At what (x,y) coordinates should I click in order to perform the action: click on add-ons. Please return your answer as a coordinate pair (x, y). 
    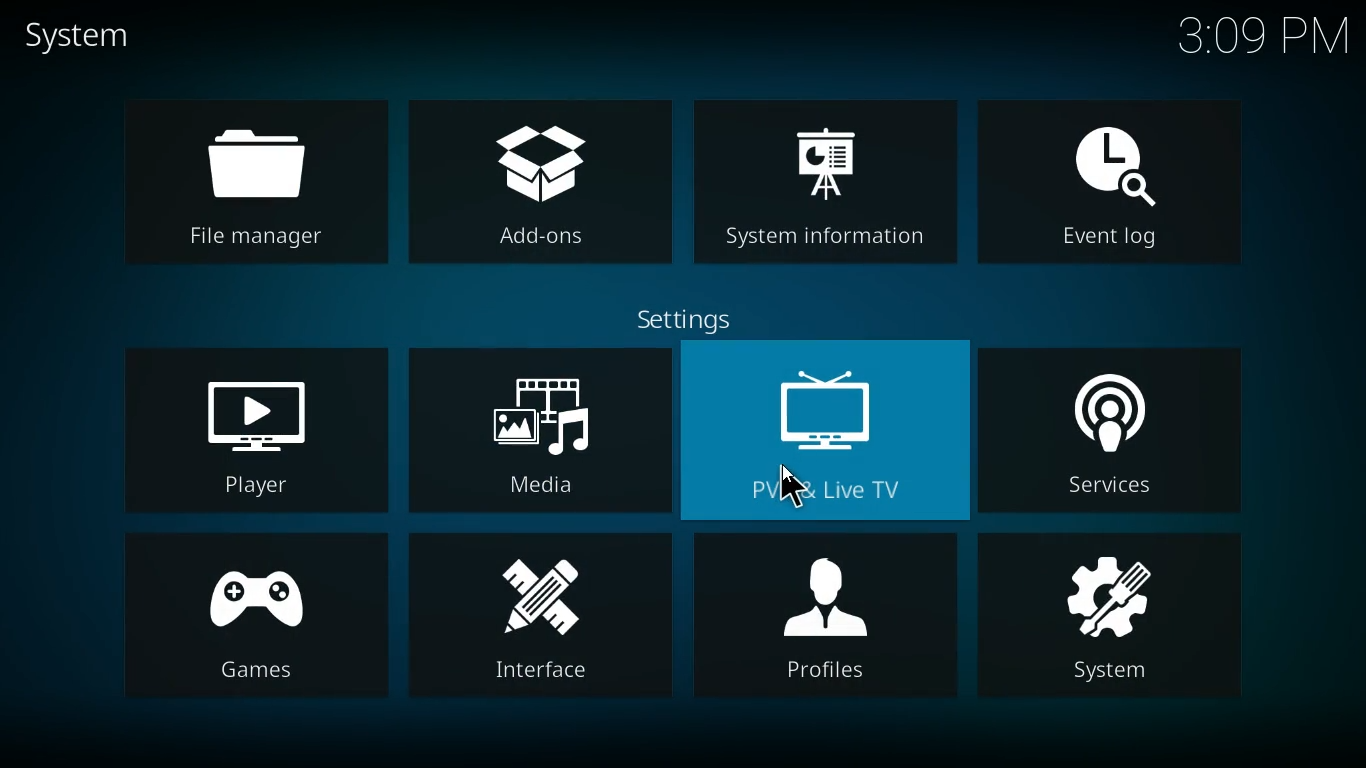
    Looking at the image, I should click on (543, 183).